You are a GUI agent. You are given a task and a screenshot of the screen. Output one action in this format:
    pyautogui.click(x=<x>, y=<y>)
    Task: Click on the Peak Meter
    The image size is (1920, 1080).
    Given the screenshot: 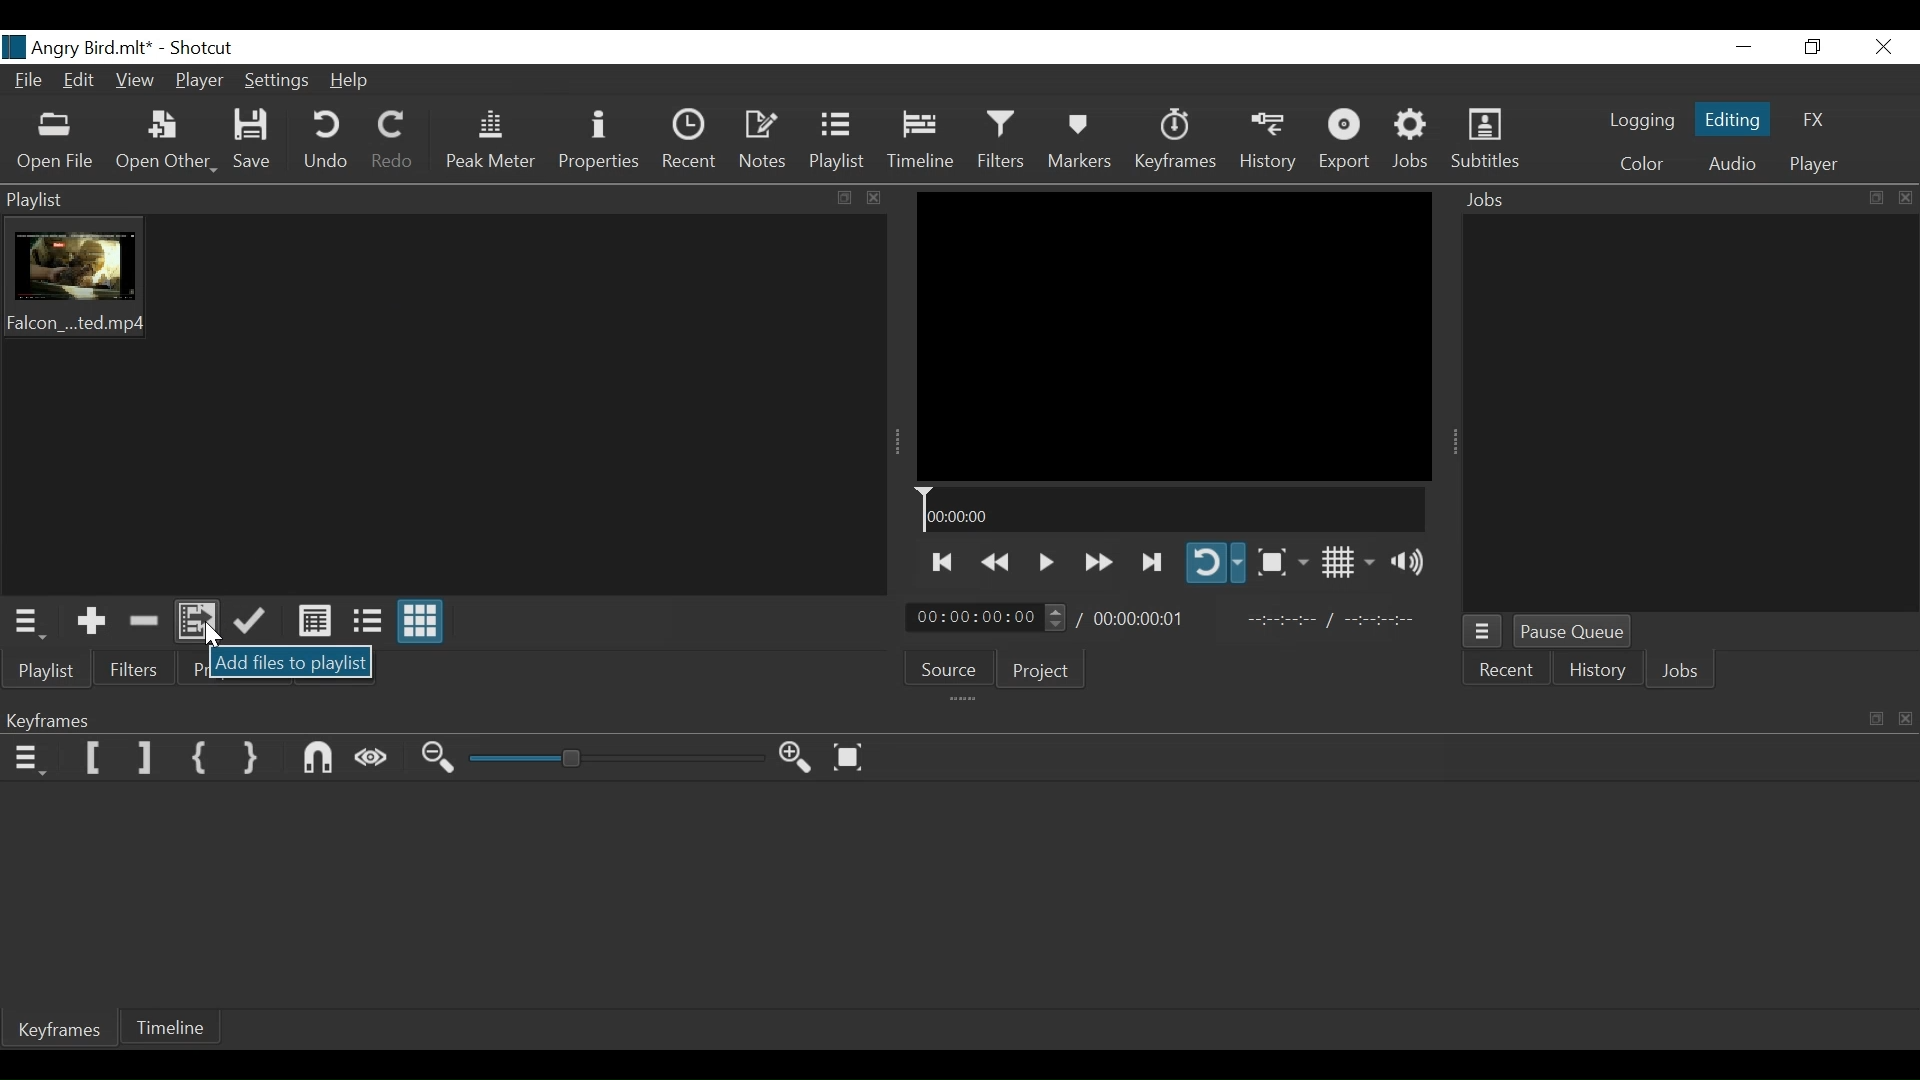 What is the action you would take?
    pyautogui.click(x=494, y=143)
    